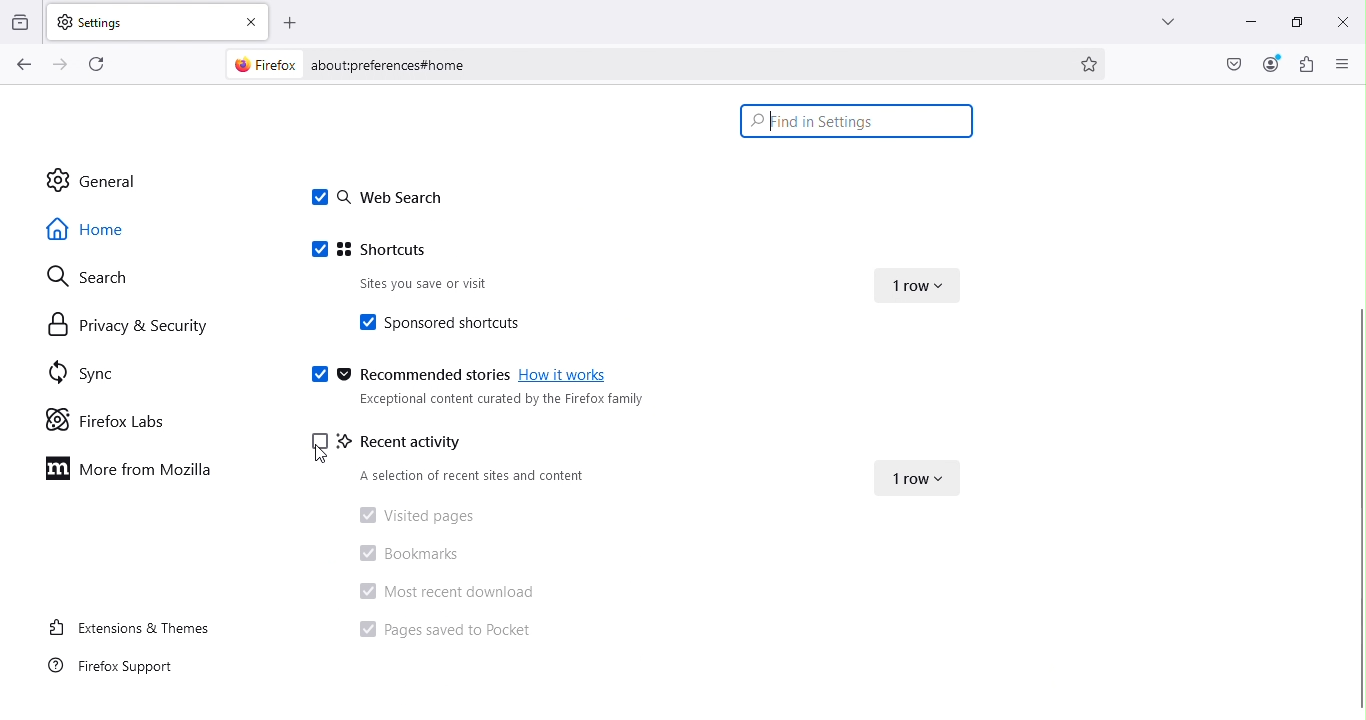 The width and height of the screenshot is (1366, 720). I want to click on Privacy and security, so click(127, 329).